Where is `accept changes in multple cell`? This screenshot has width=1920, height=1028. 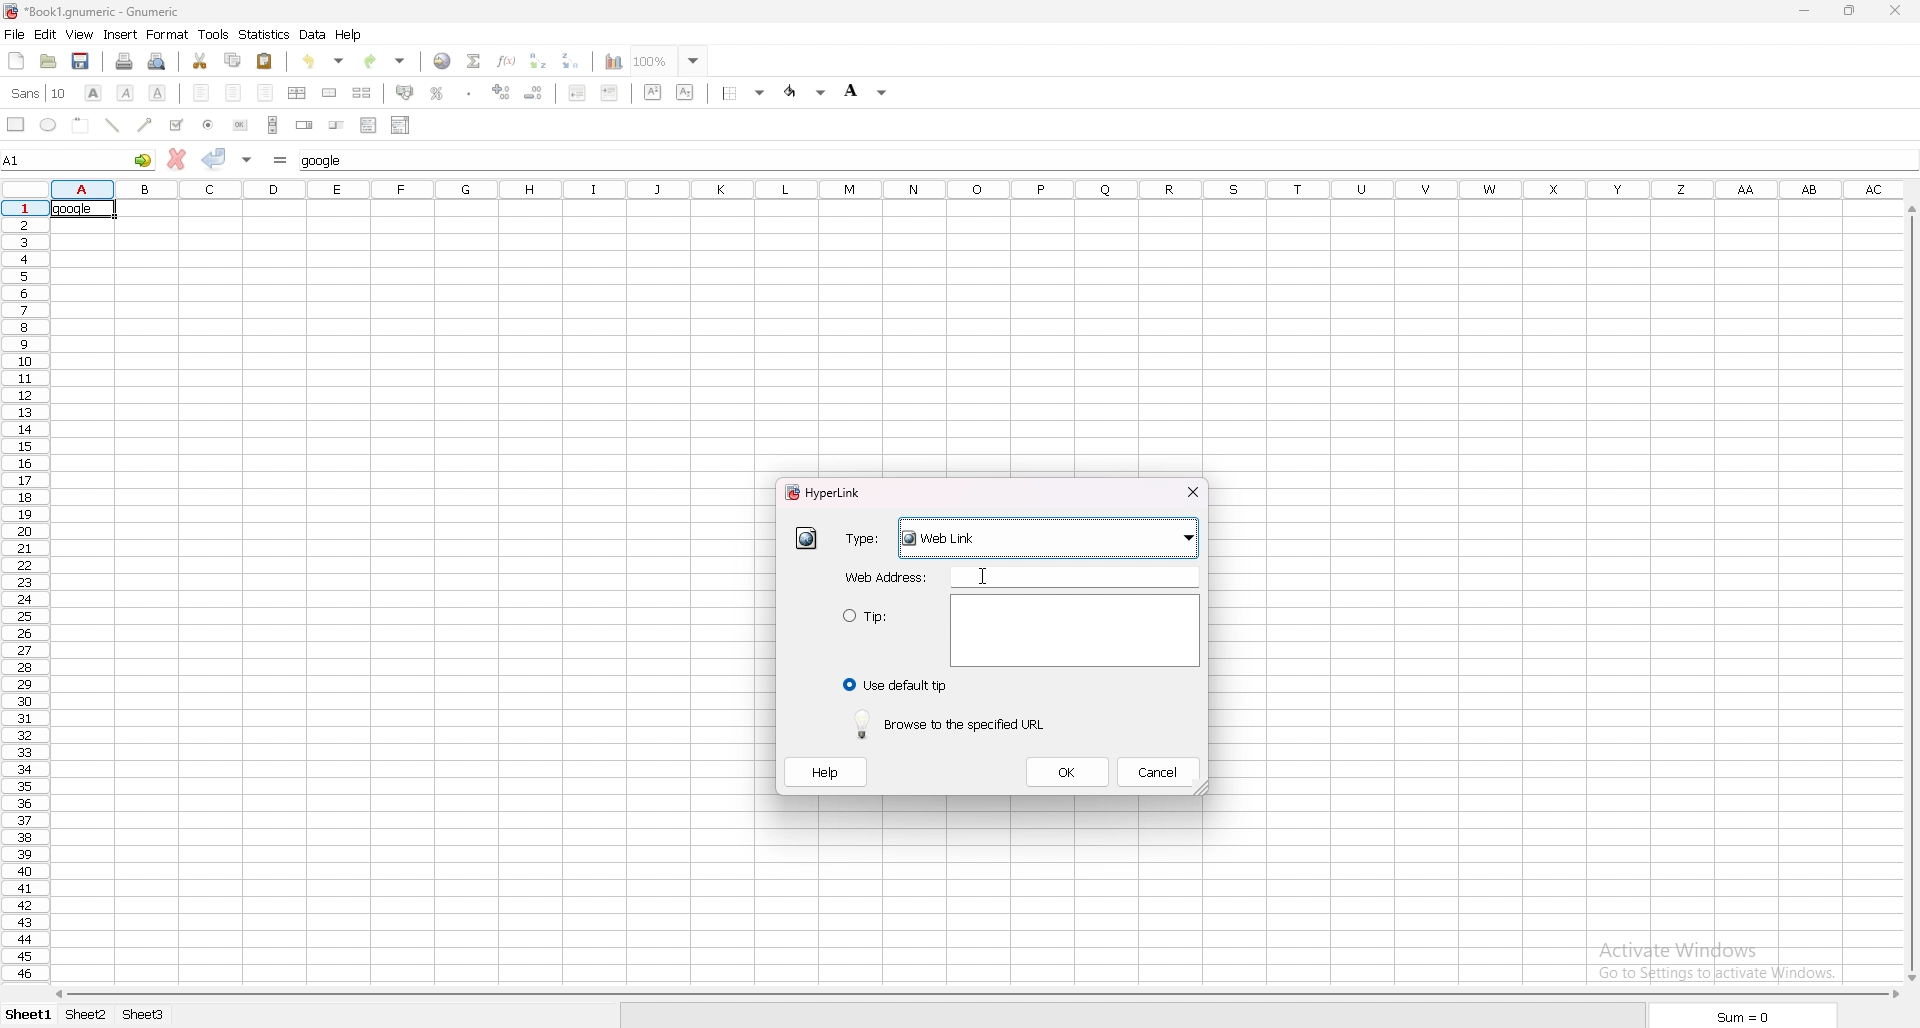
accept changes in multple cell is located at coordinates (249, 160).